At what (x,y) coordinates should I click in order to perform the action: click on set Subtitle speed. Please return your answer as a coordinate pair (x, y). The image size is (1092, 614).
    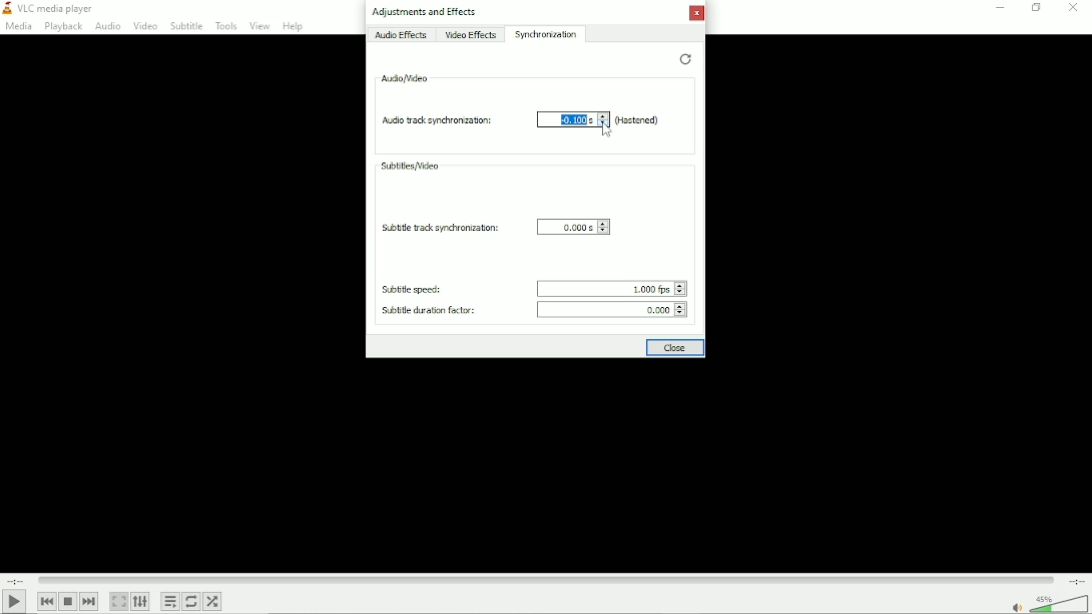
    Looking at the image, I should click on (605, 288).